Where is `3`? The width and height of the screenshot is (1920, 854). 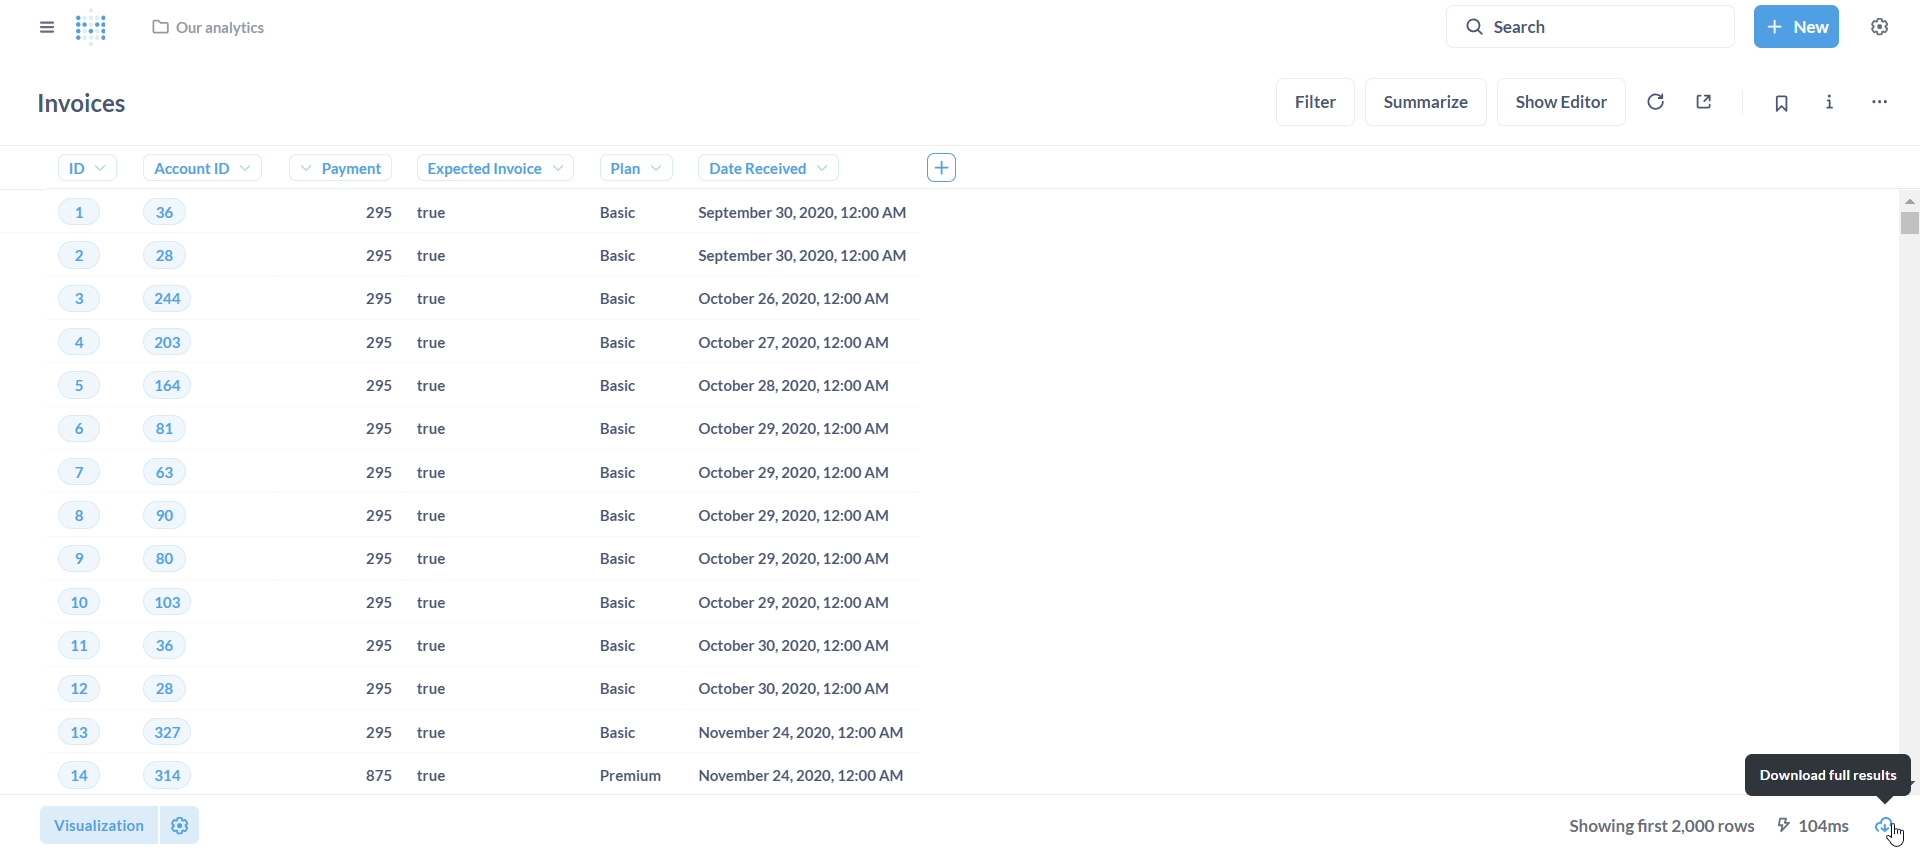
3 is located at coordinates (64, 301).